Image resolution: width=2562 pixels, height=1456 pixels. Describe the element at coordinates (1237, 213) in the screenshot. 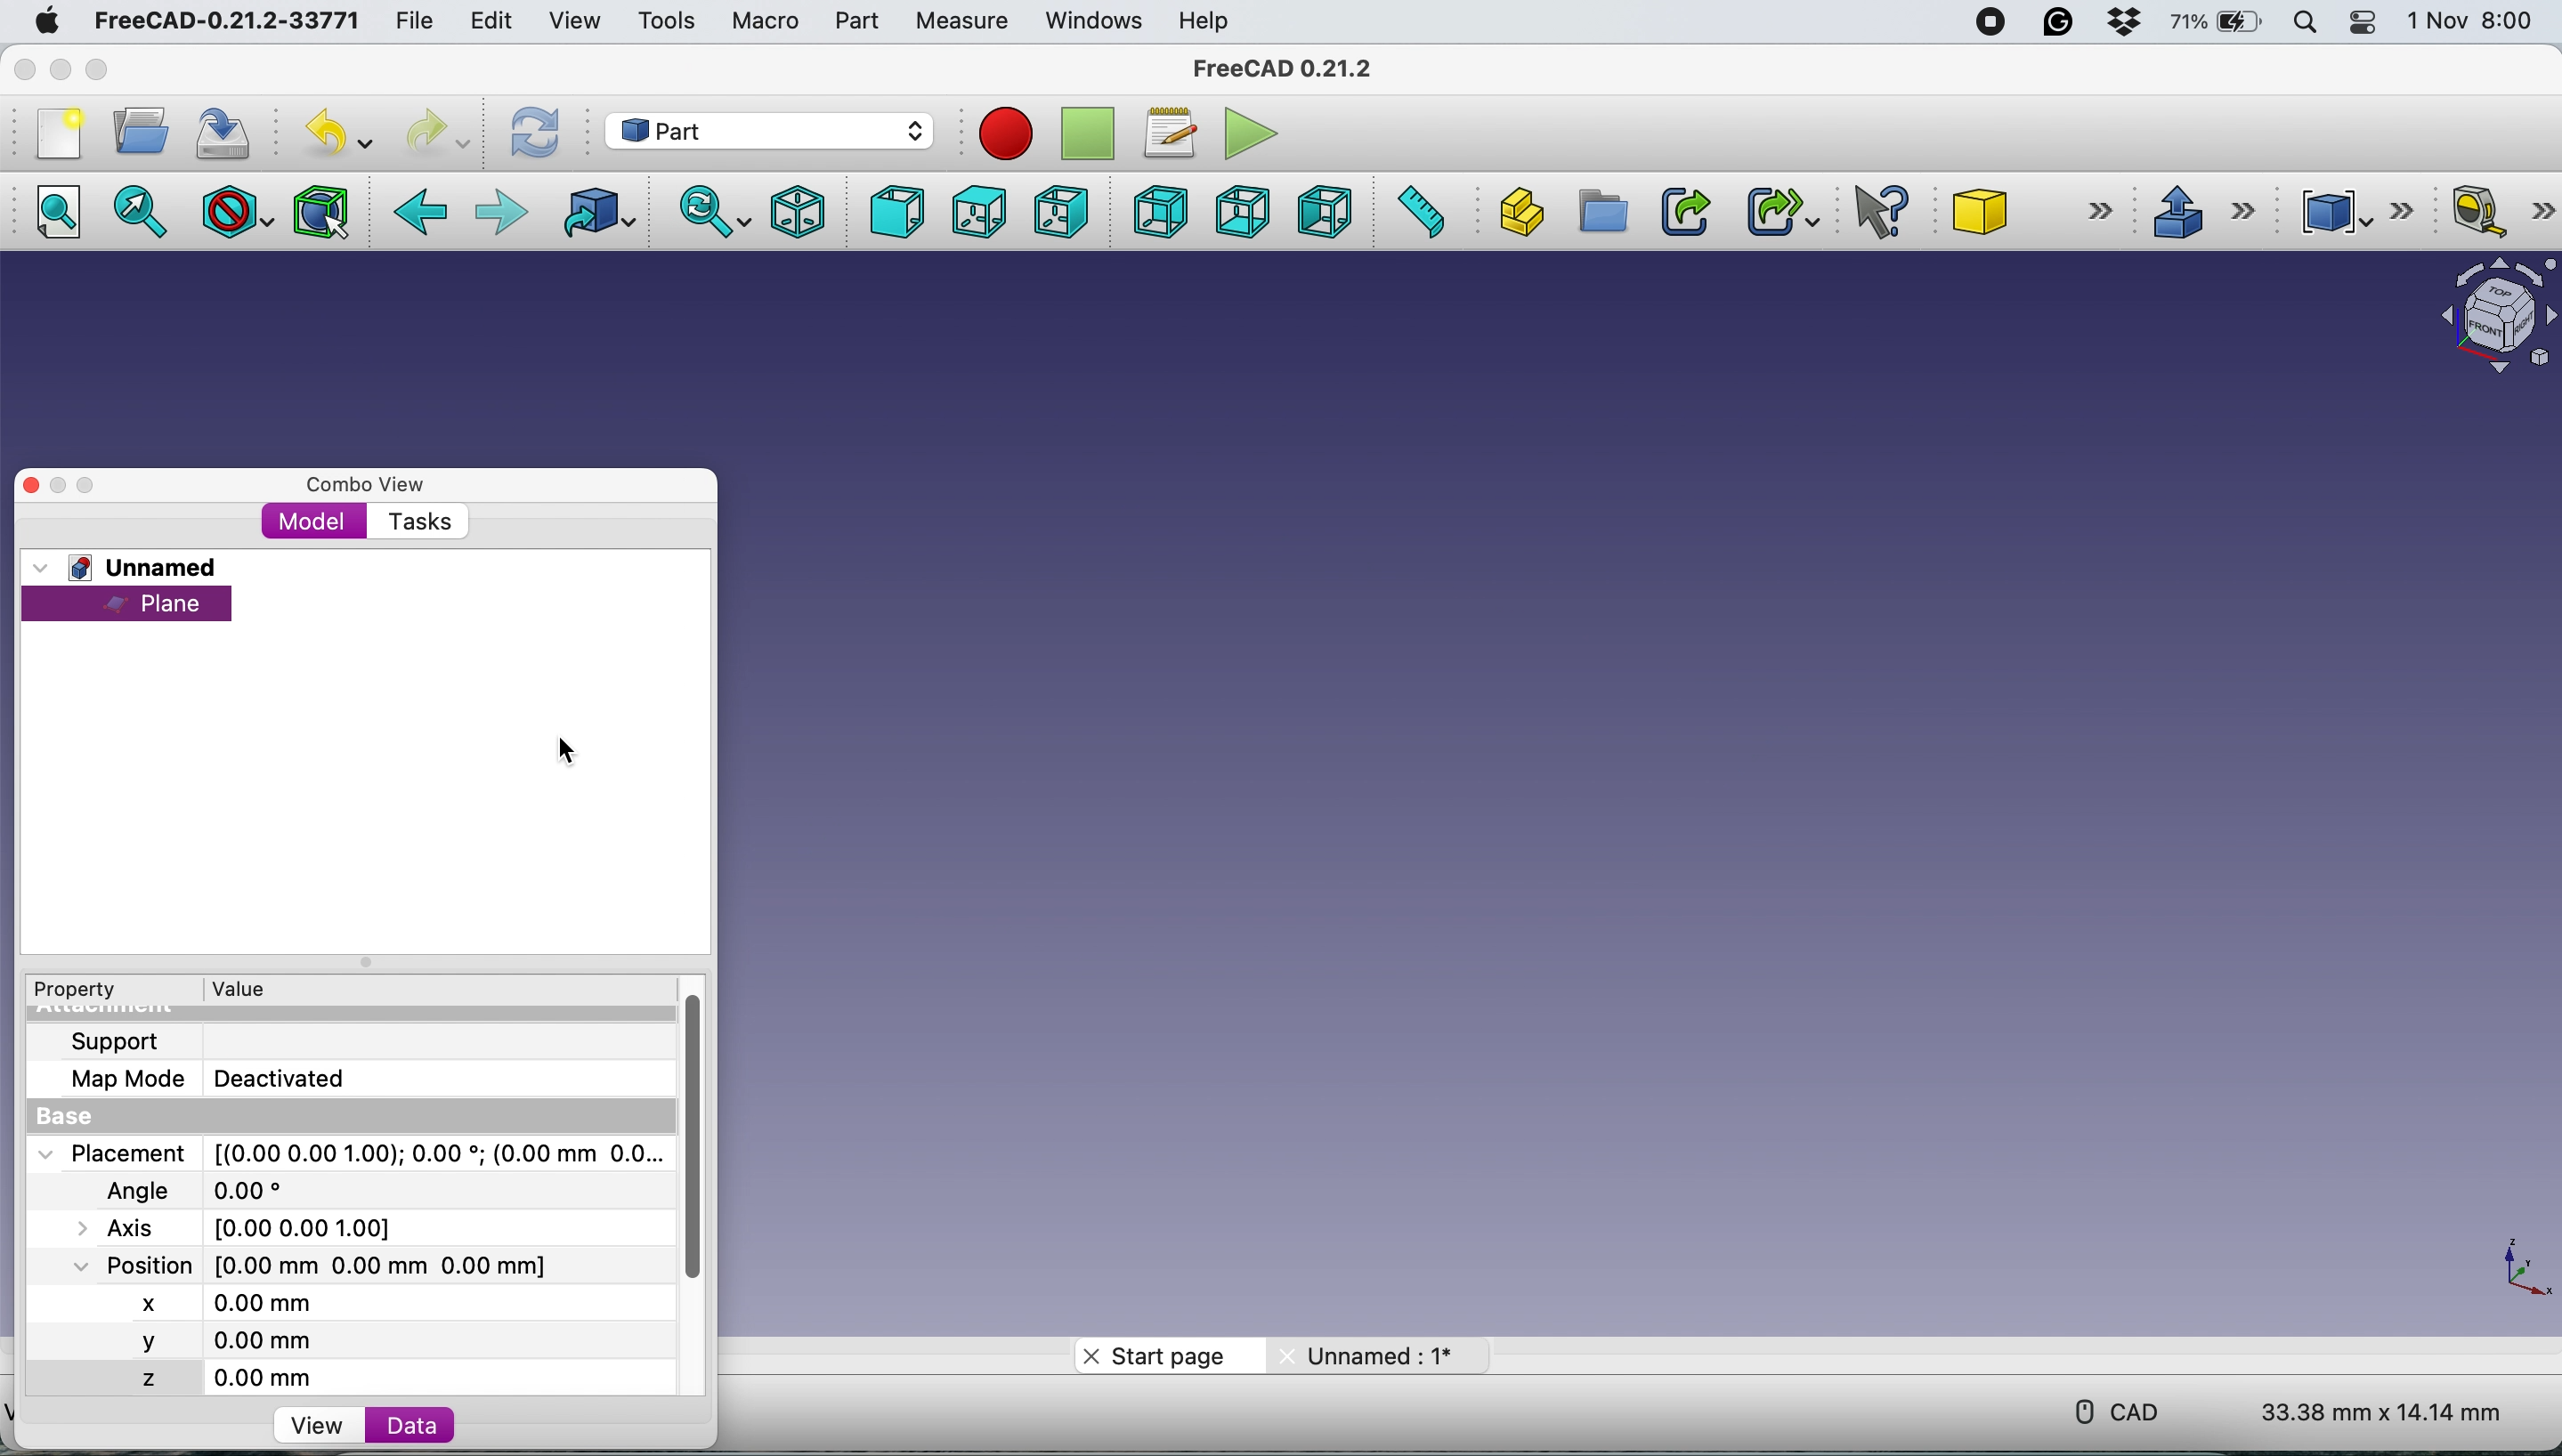

I see `bottom` at that location.